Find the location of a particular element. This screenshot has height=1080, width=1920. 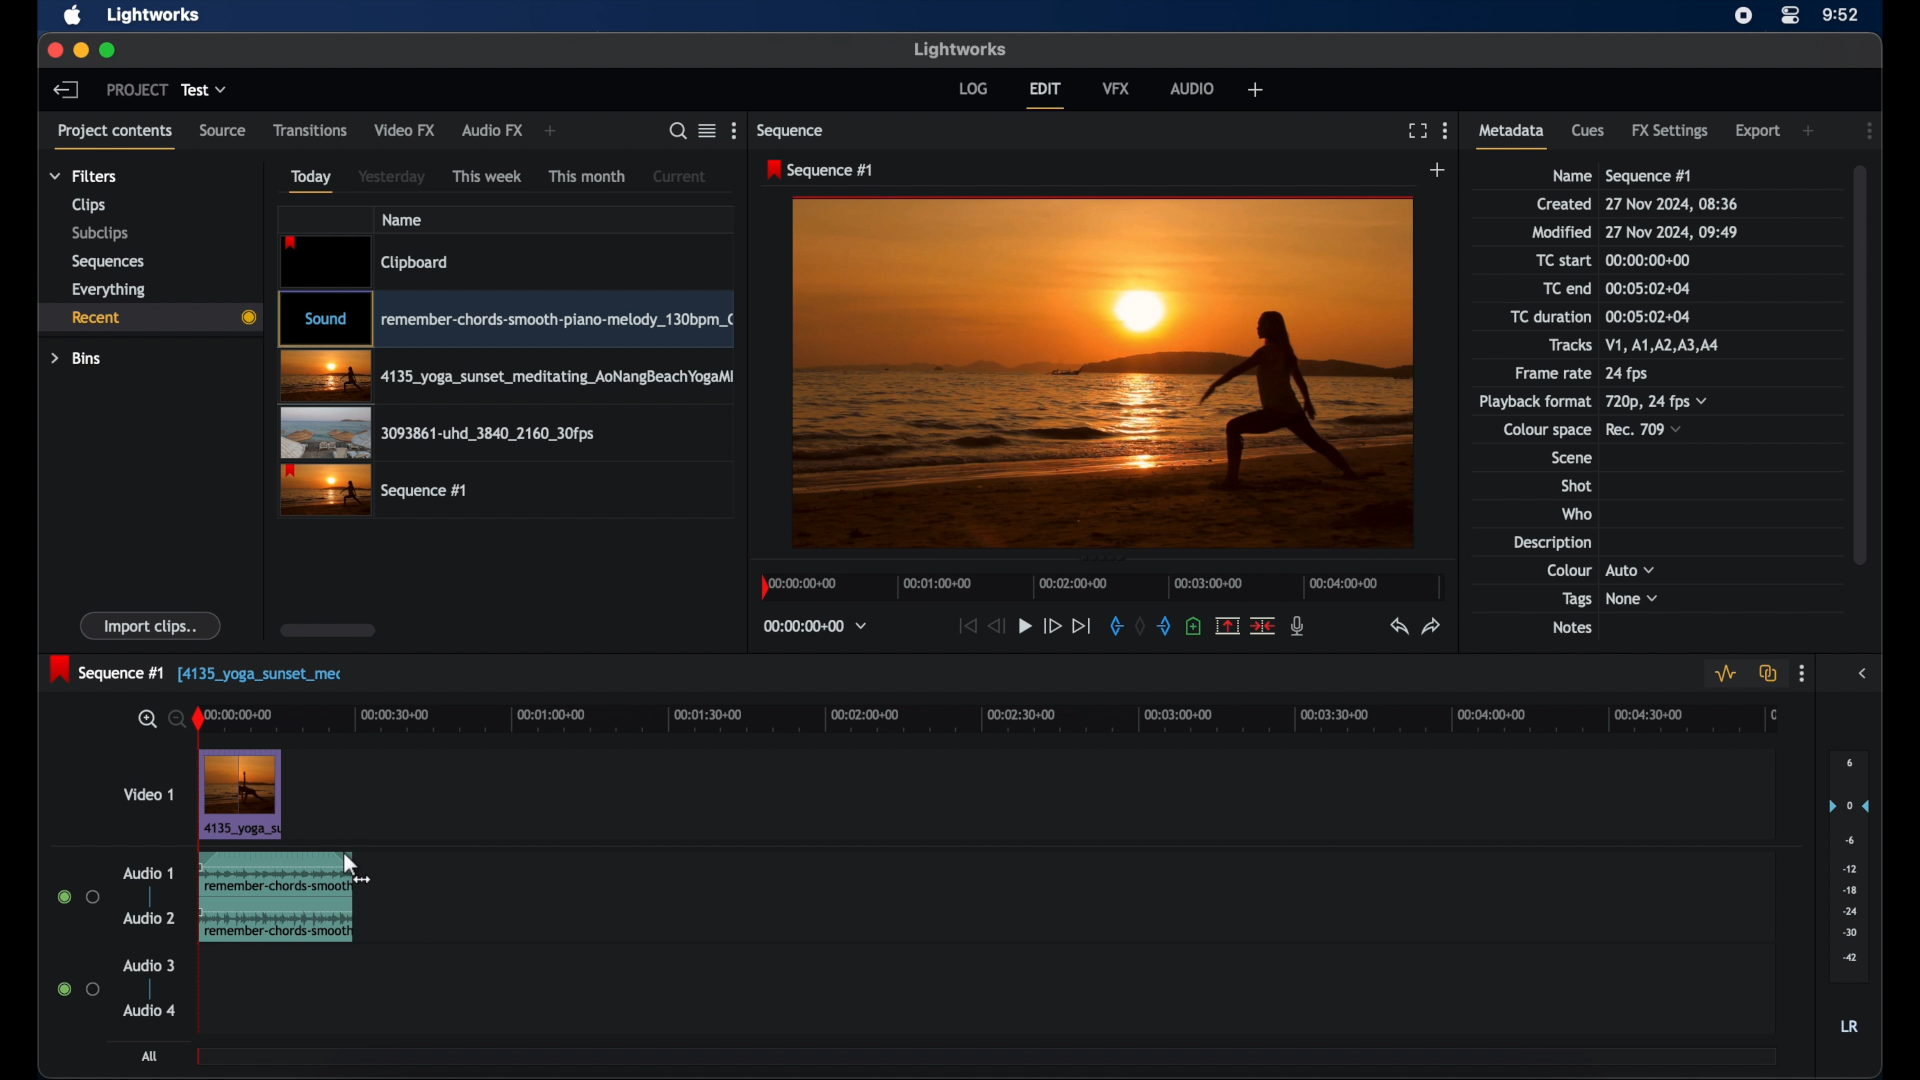

cues is located at coordinates (1588, 129).